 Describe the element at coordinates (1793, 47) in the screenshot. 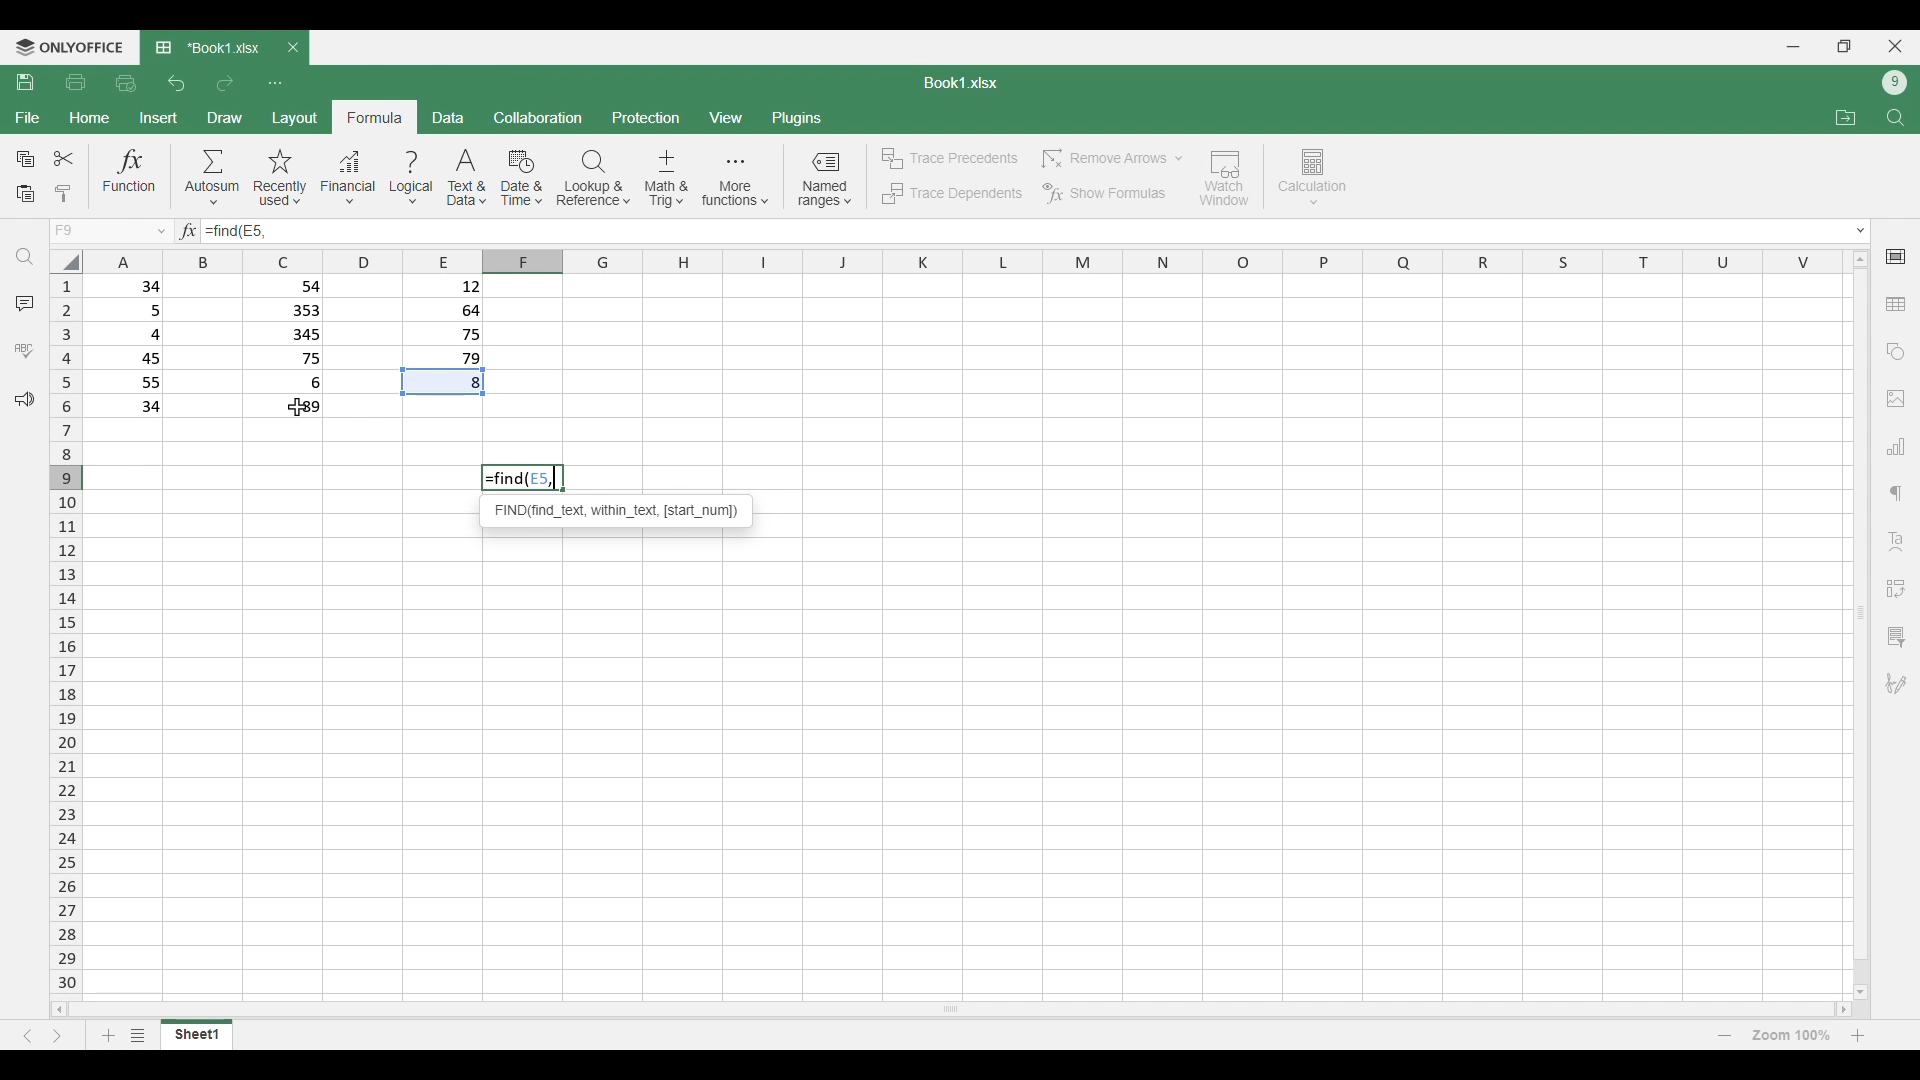

I see `Minimize` at that location.